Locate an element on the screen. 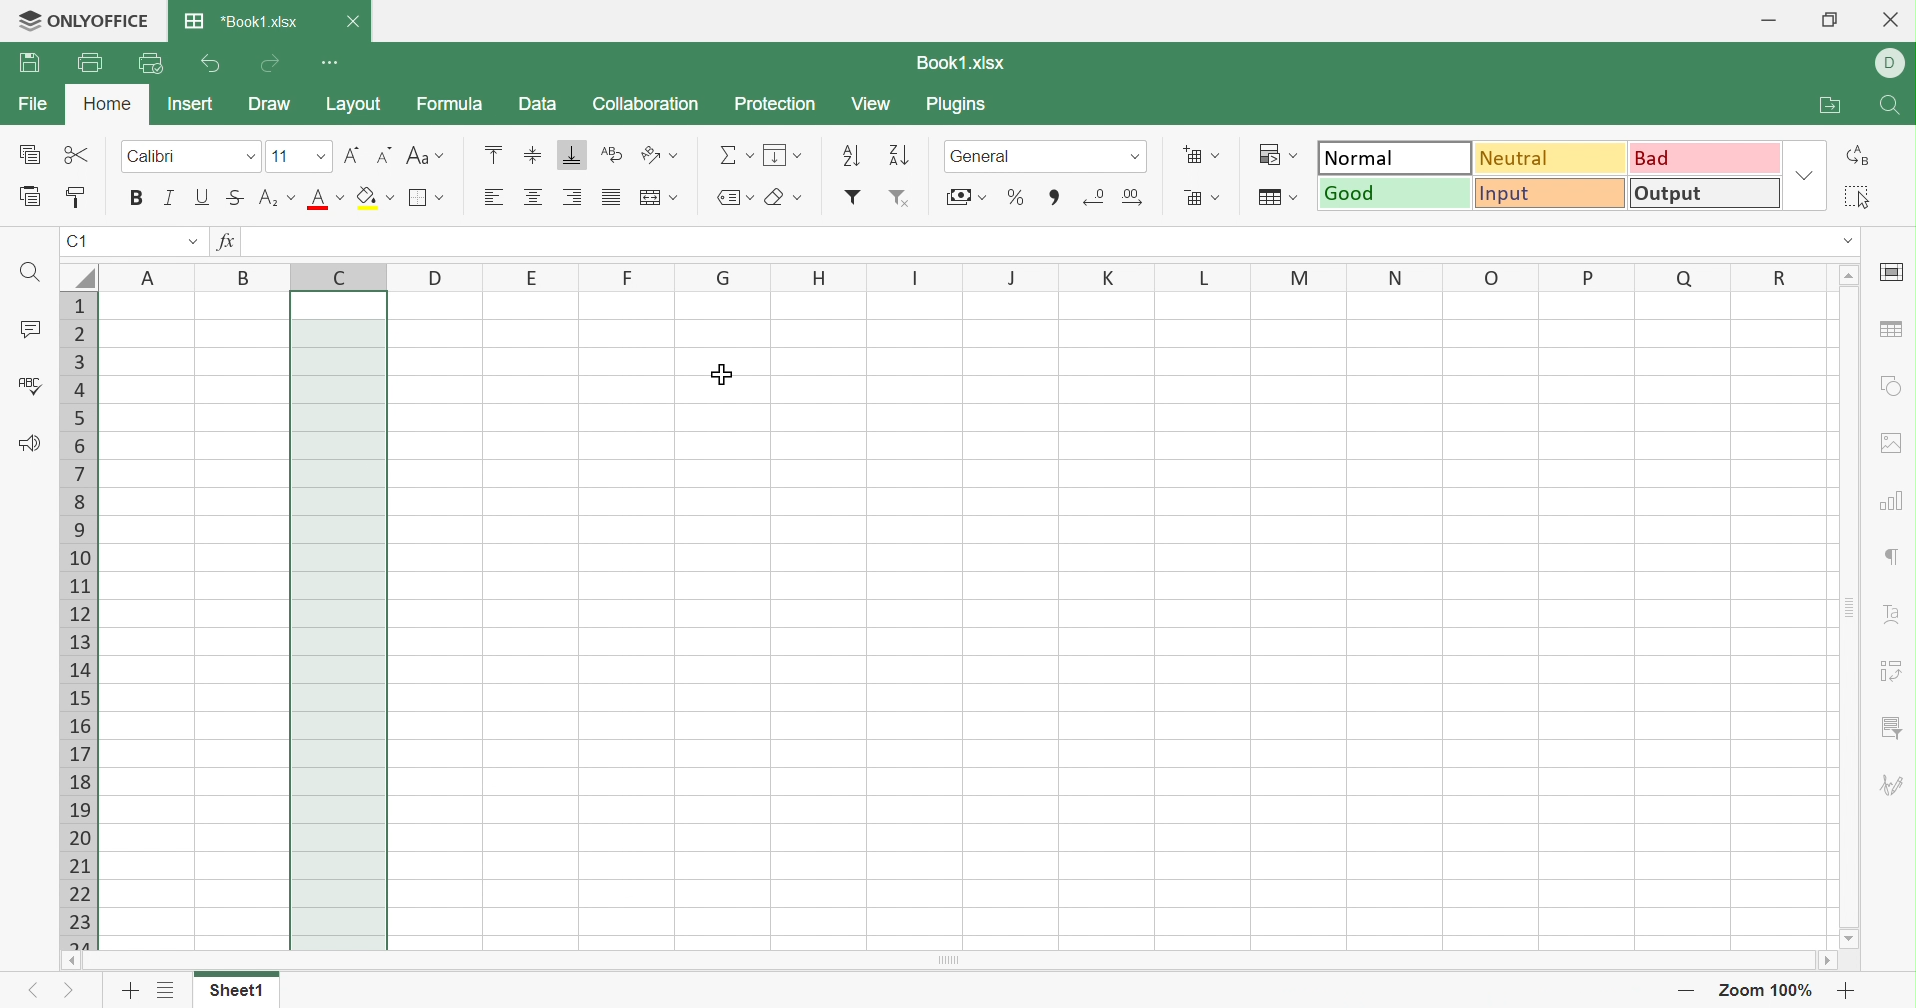 This screenshot has height=1008, width=1916. Clear is located at coordinates (777, 198).